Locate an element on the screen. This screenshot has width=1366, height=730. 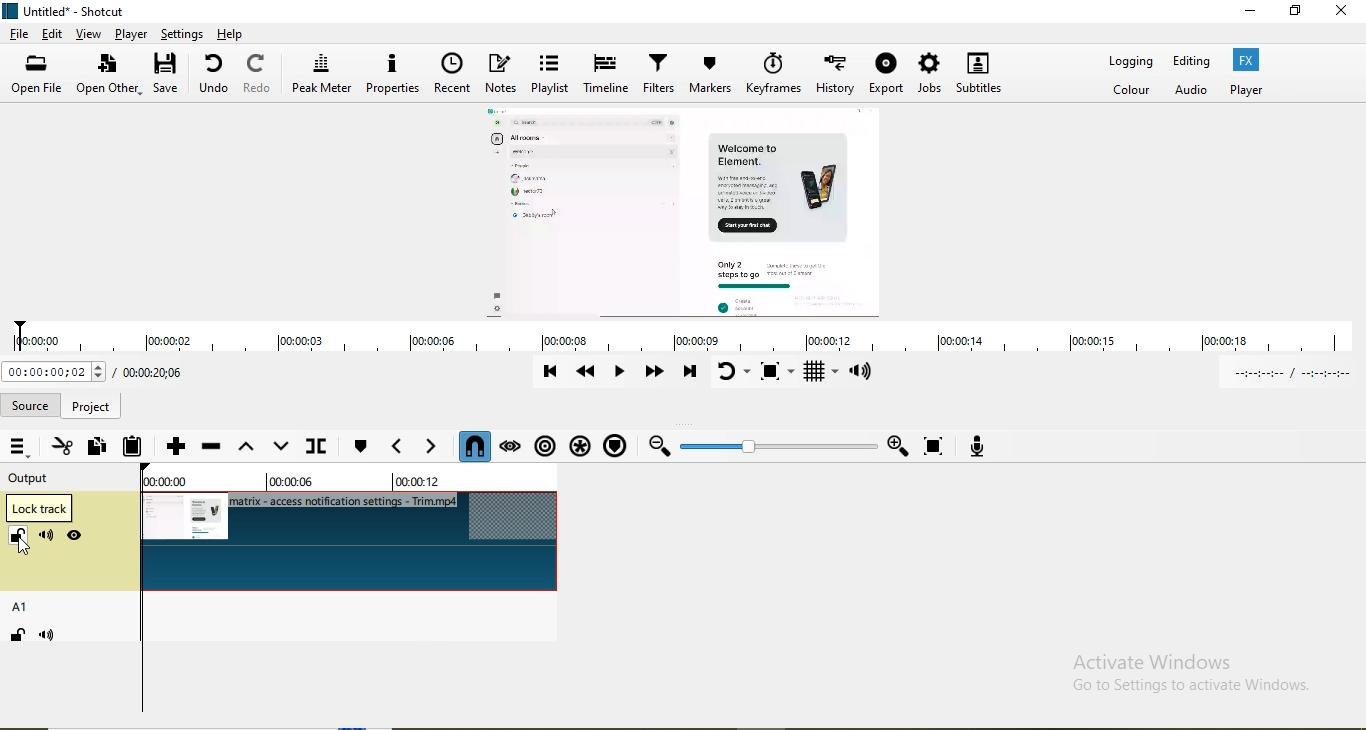
Record audio is located at coordinates (973, 444).